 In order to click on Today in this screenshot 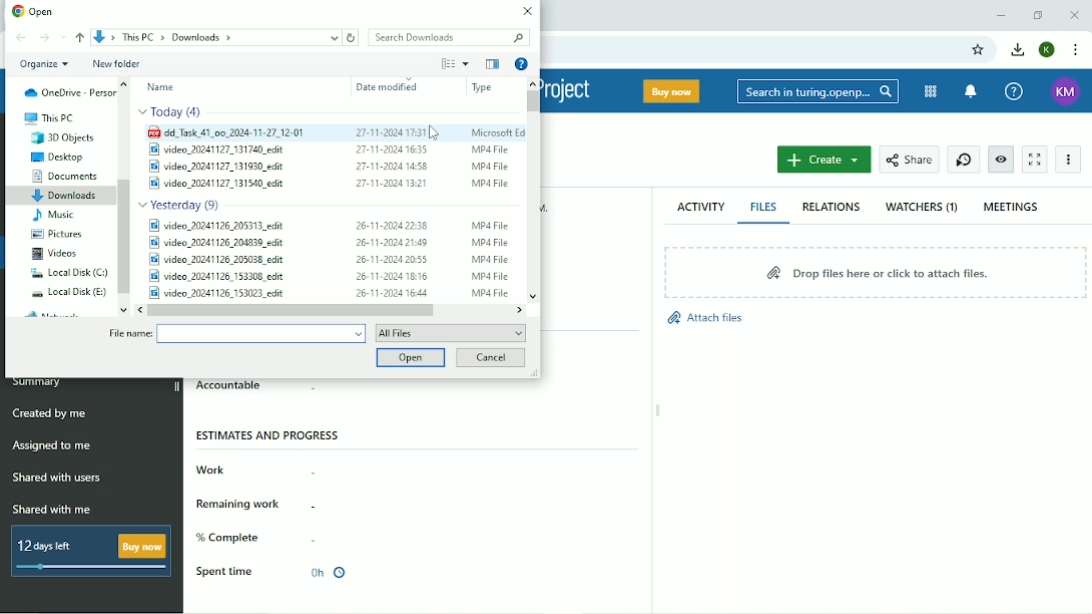, I will do `click(172, 113)`.